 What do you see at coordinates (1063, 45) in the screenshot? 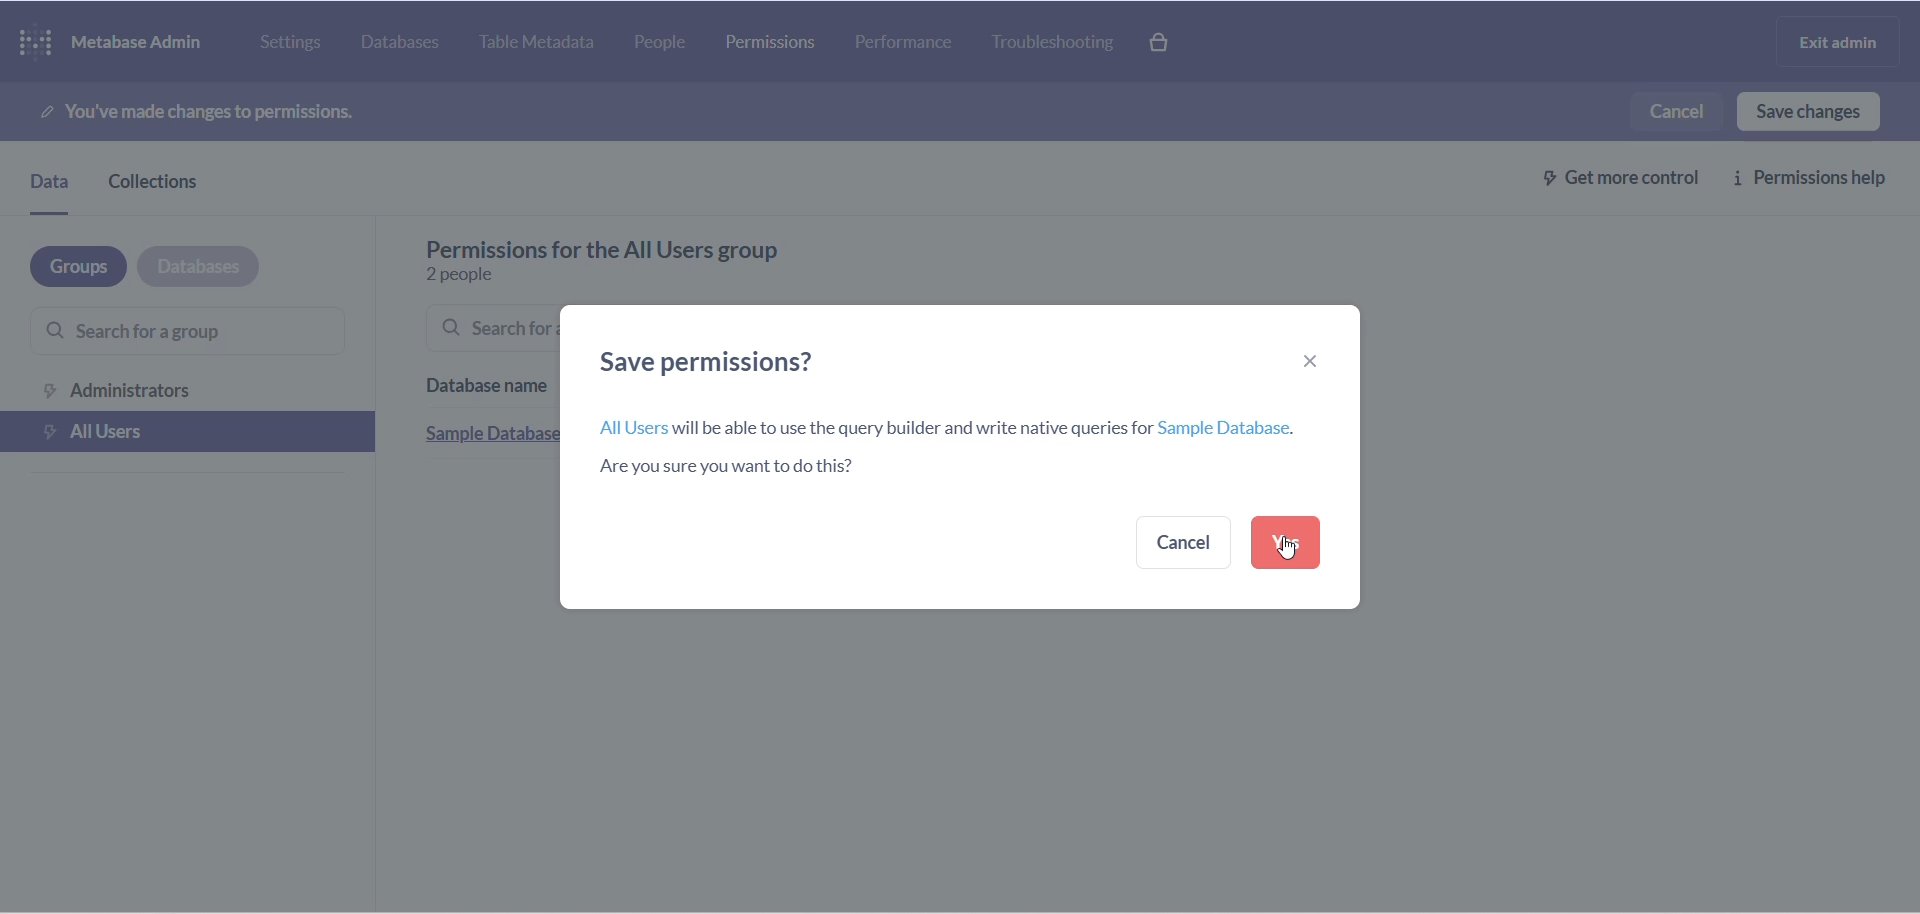
I see `troubleshooting` at bounding box center [1063, 45].